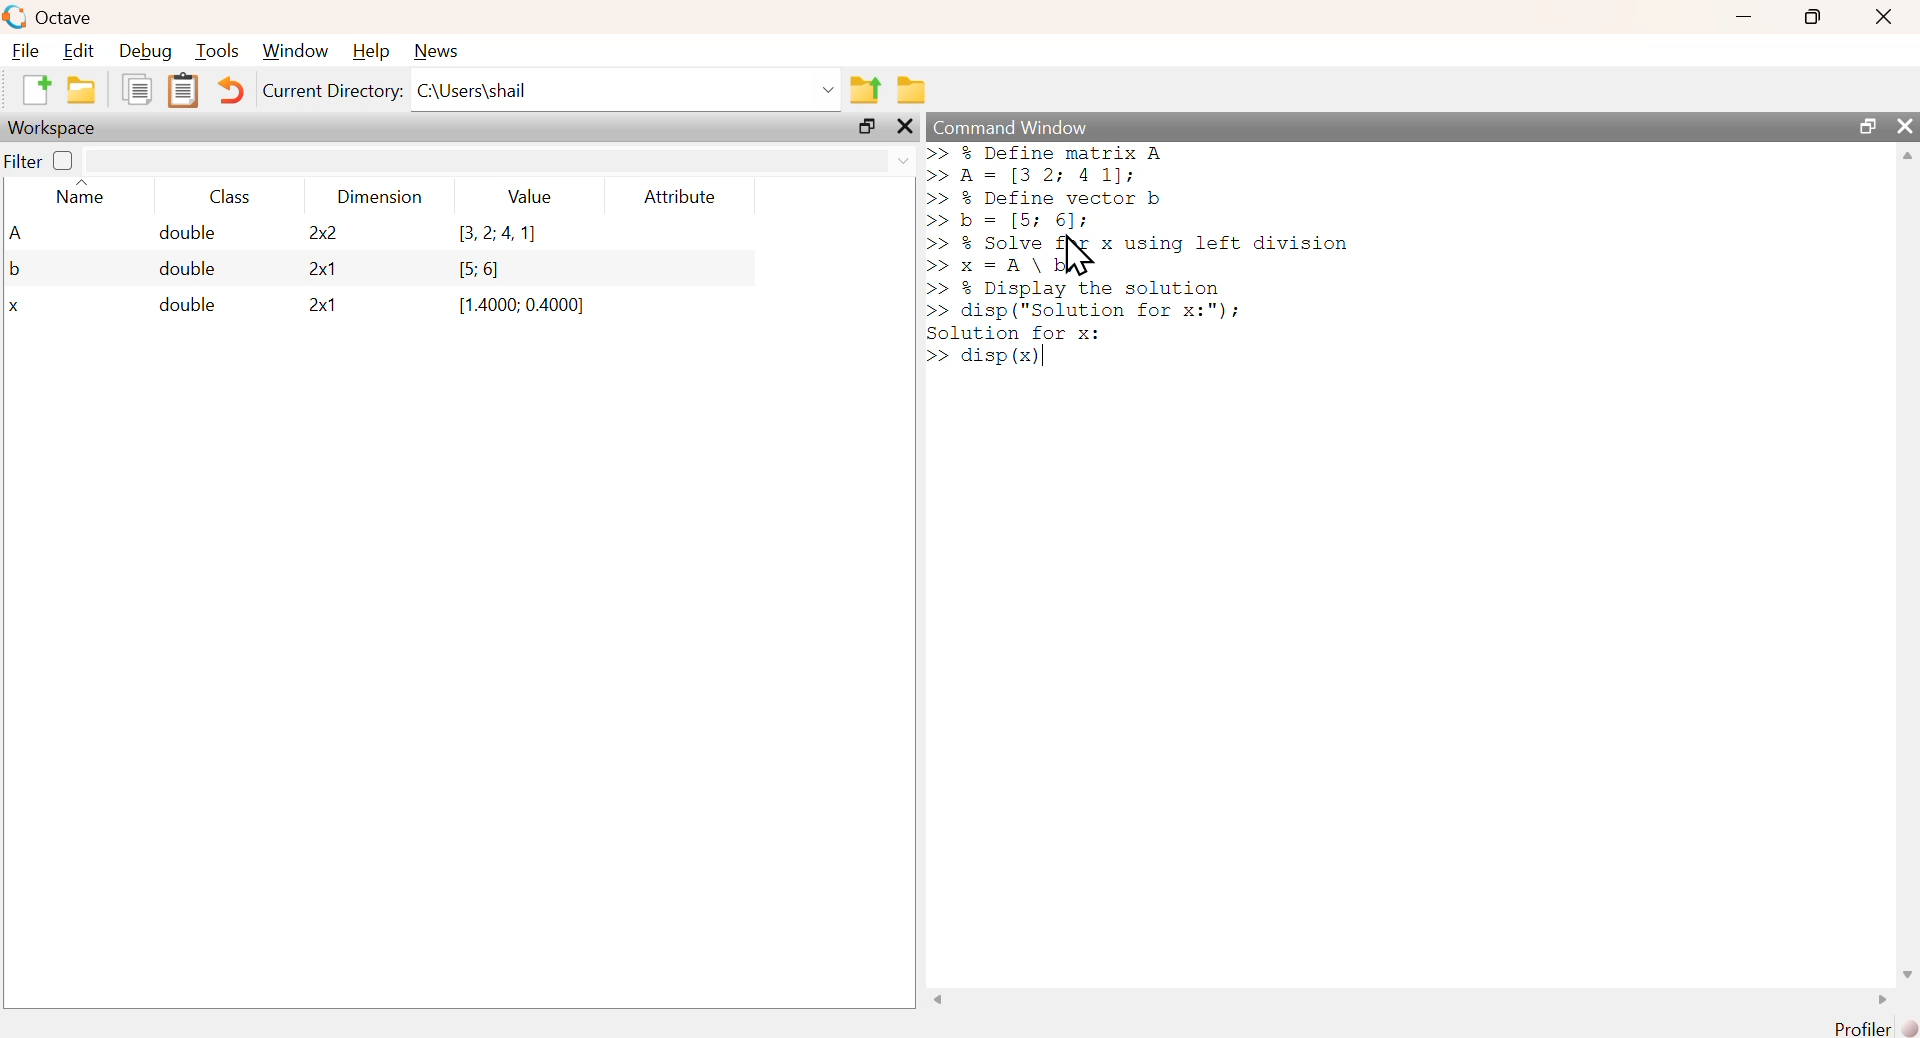  What do you see at coordinates (219, 51) in the screenshot?
I see `tools` at bounding box center [219, 51].